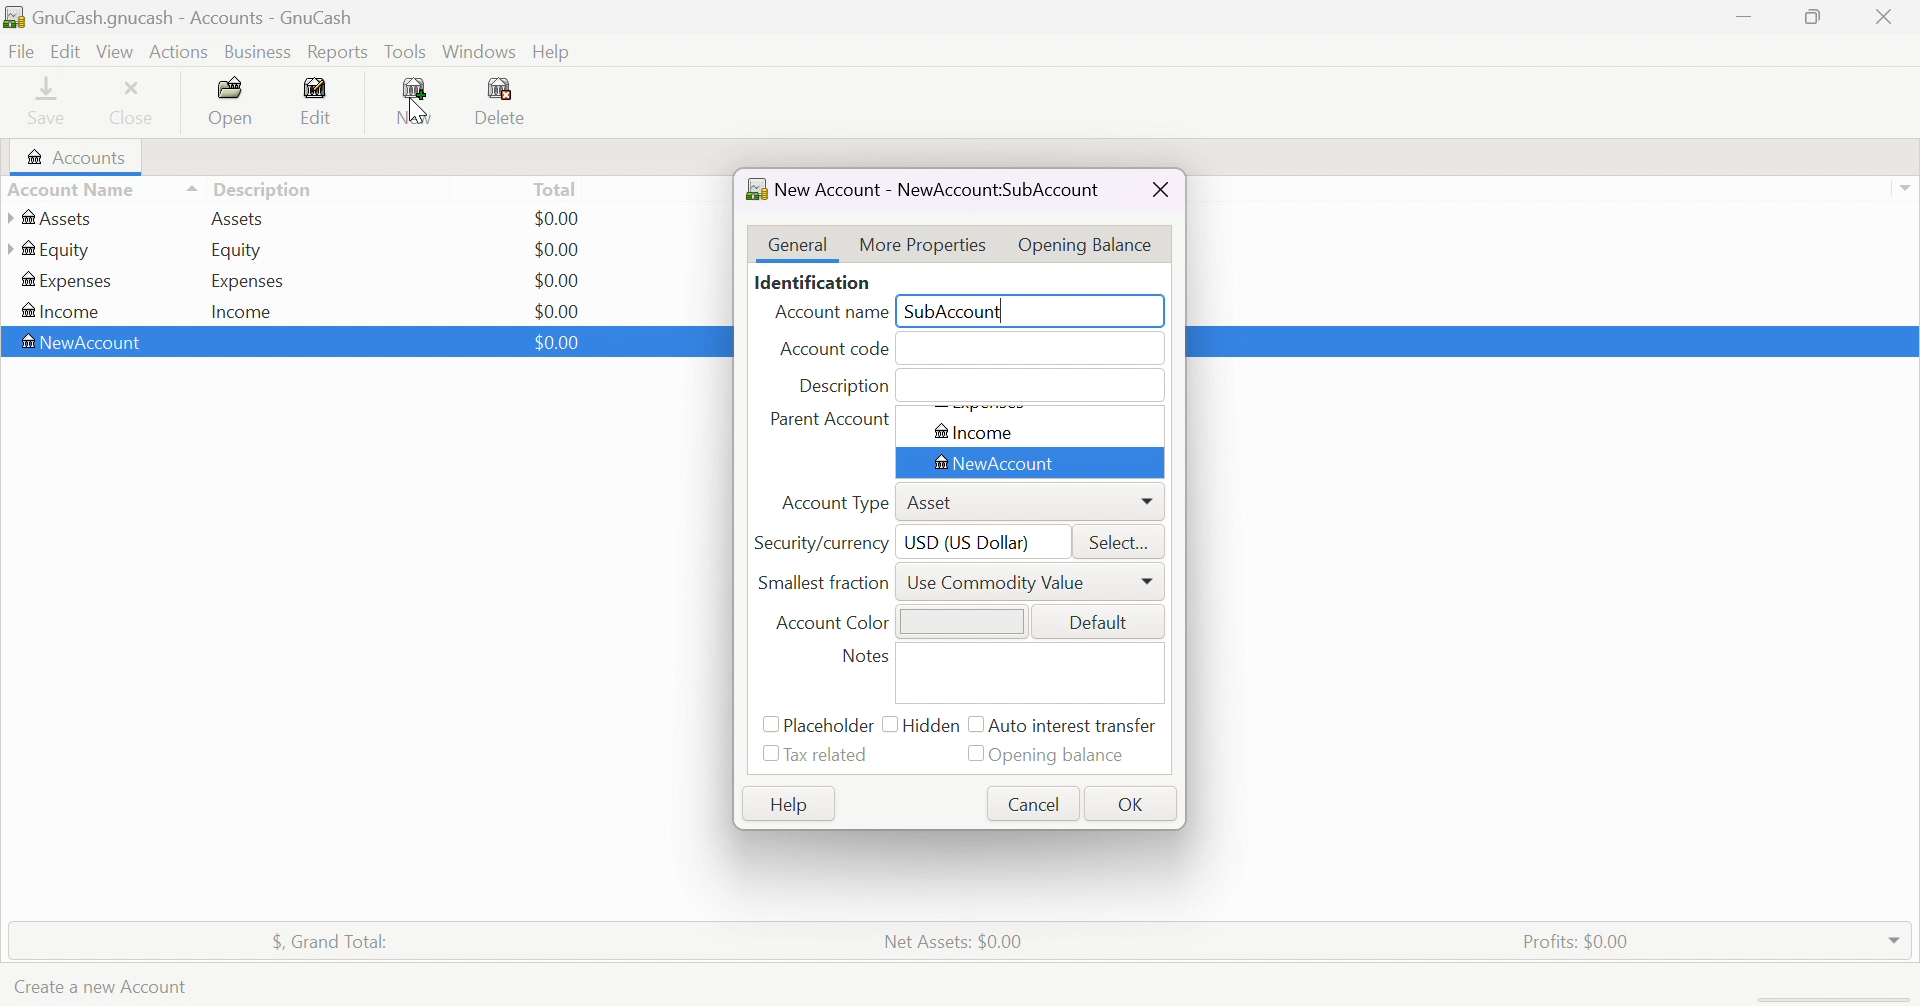  Describe the element at coordinates (795, 242) in the screenshot. I see `General` at that location.